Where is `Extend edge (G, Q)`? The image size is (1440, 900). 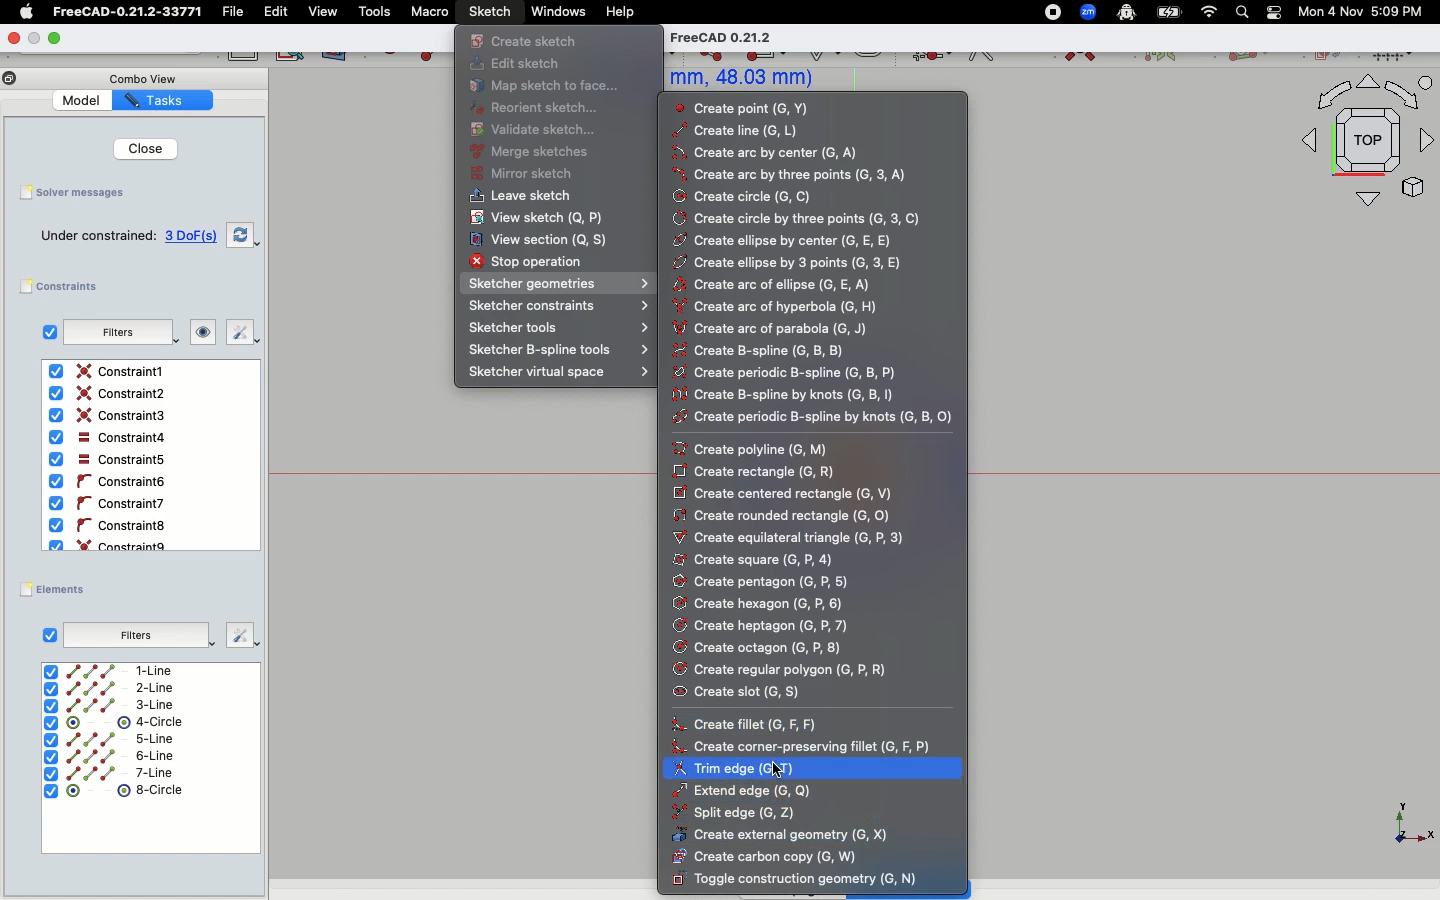 Extend edge (G, Q) is located at coordinates (744, 791).